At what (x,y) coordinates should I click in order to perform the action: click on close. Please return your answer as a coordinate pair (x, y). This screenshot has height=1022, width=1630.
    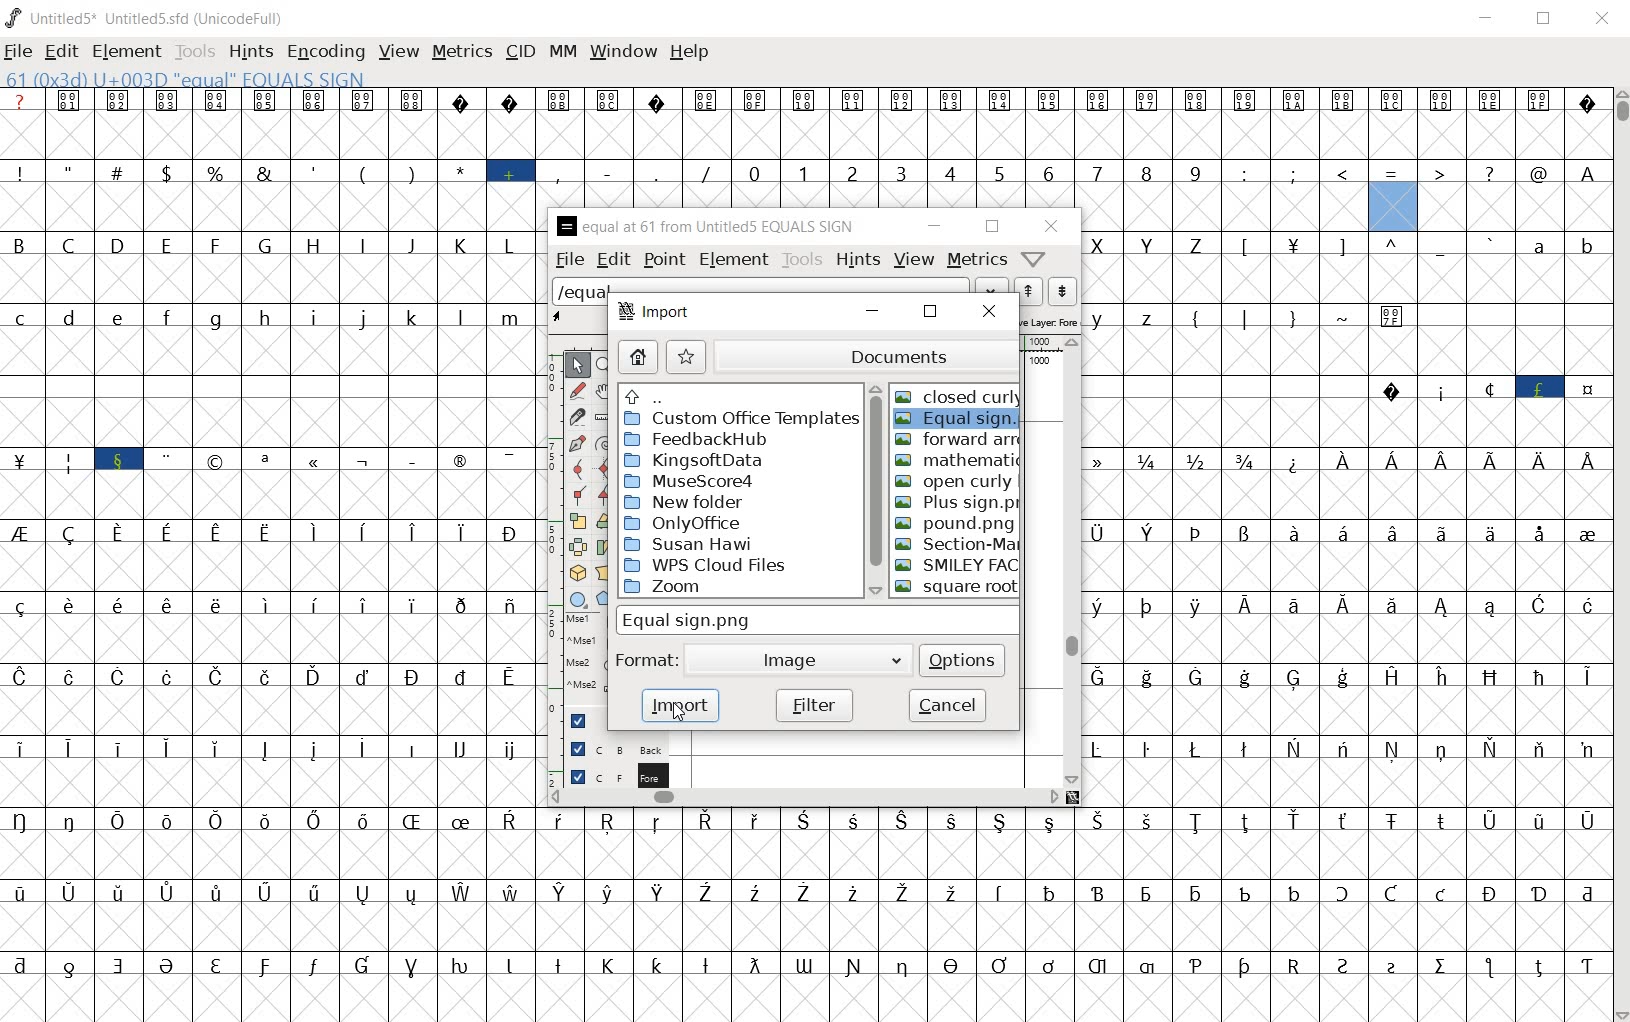
    Looking at the image, I should click on (990, 315).